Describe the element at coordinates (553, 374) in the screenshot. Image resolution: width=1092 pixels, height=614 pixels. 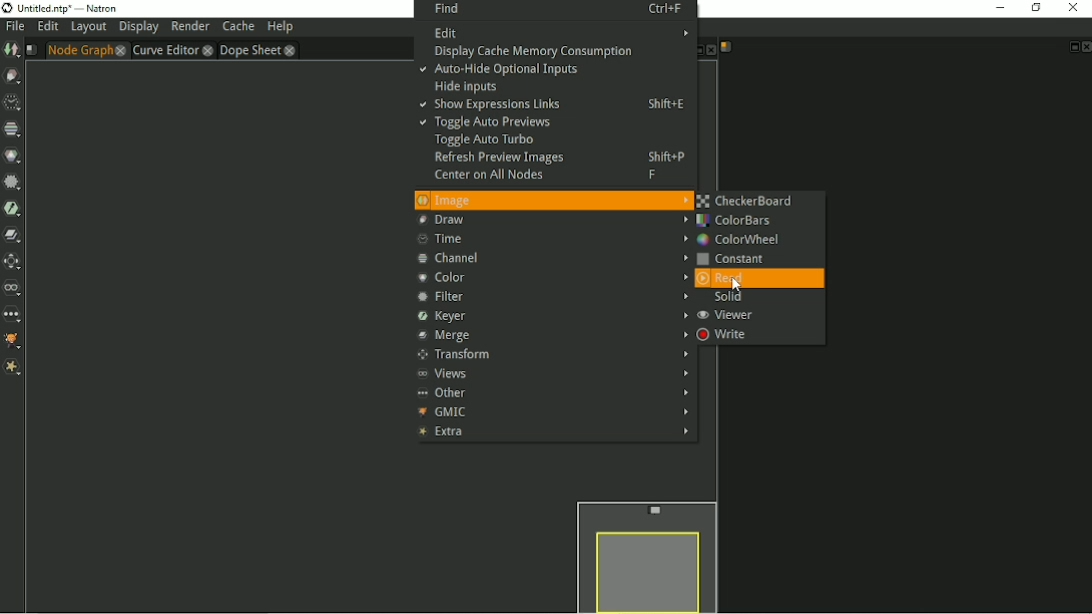
I see `Views` at that location.